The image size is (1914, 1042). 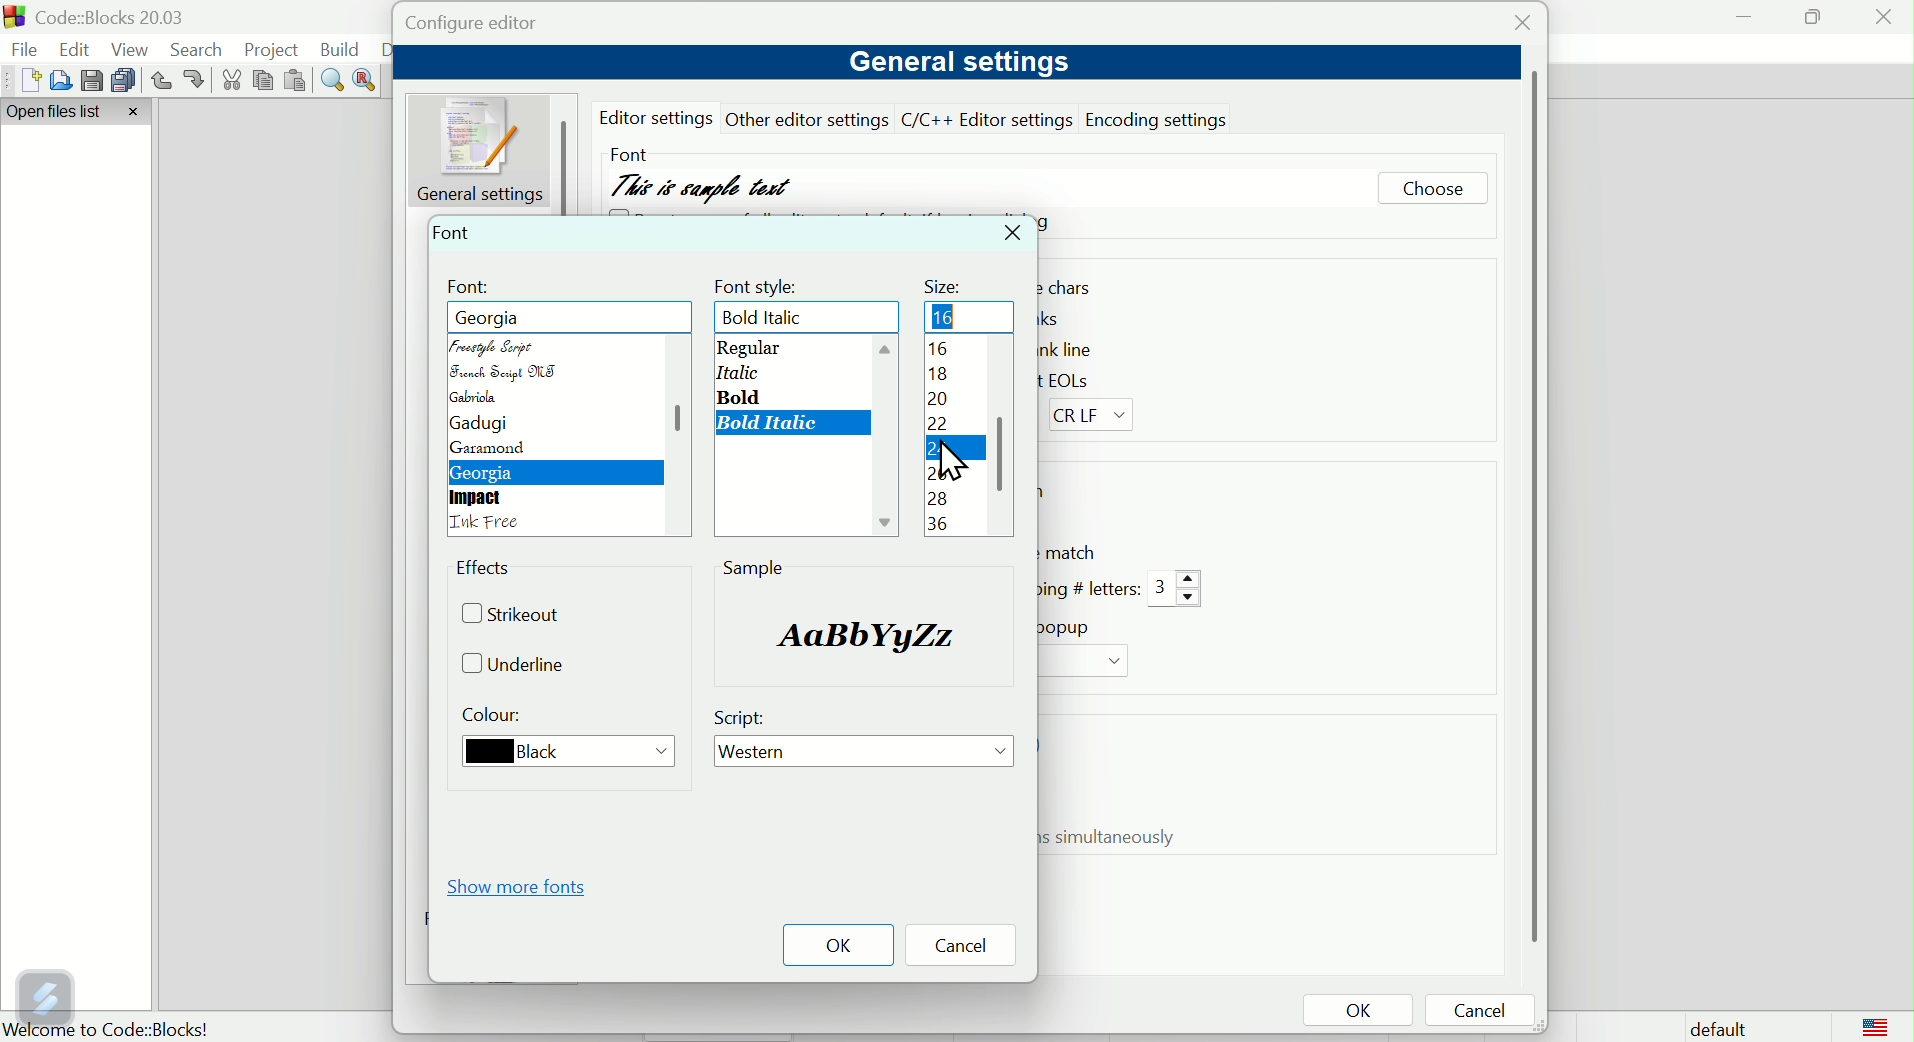 What do you see at coordinates (471, 287) in the screenshot?
I see `Font` at bounding box center [471, 287].